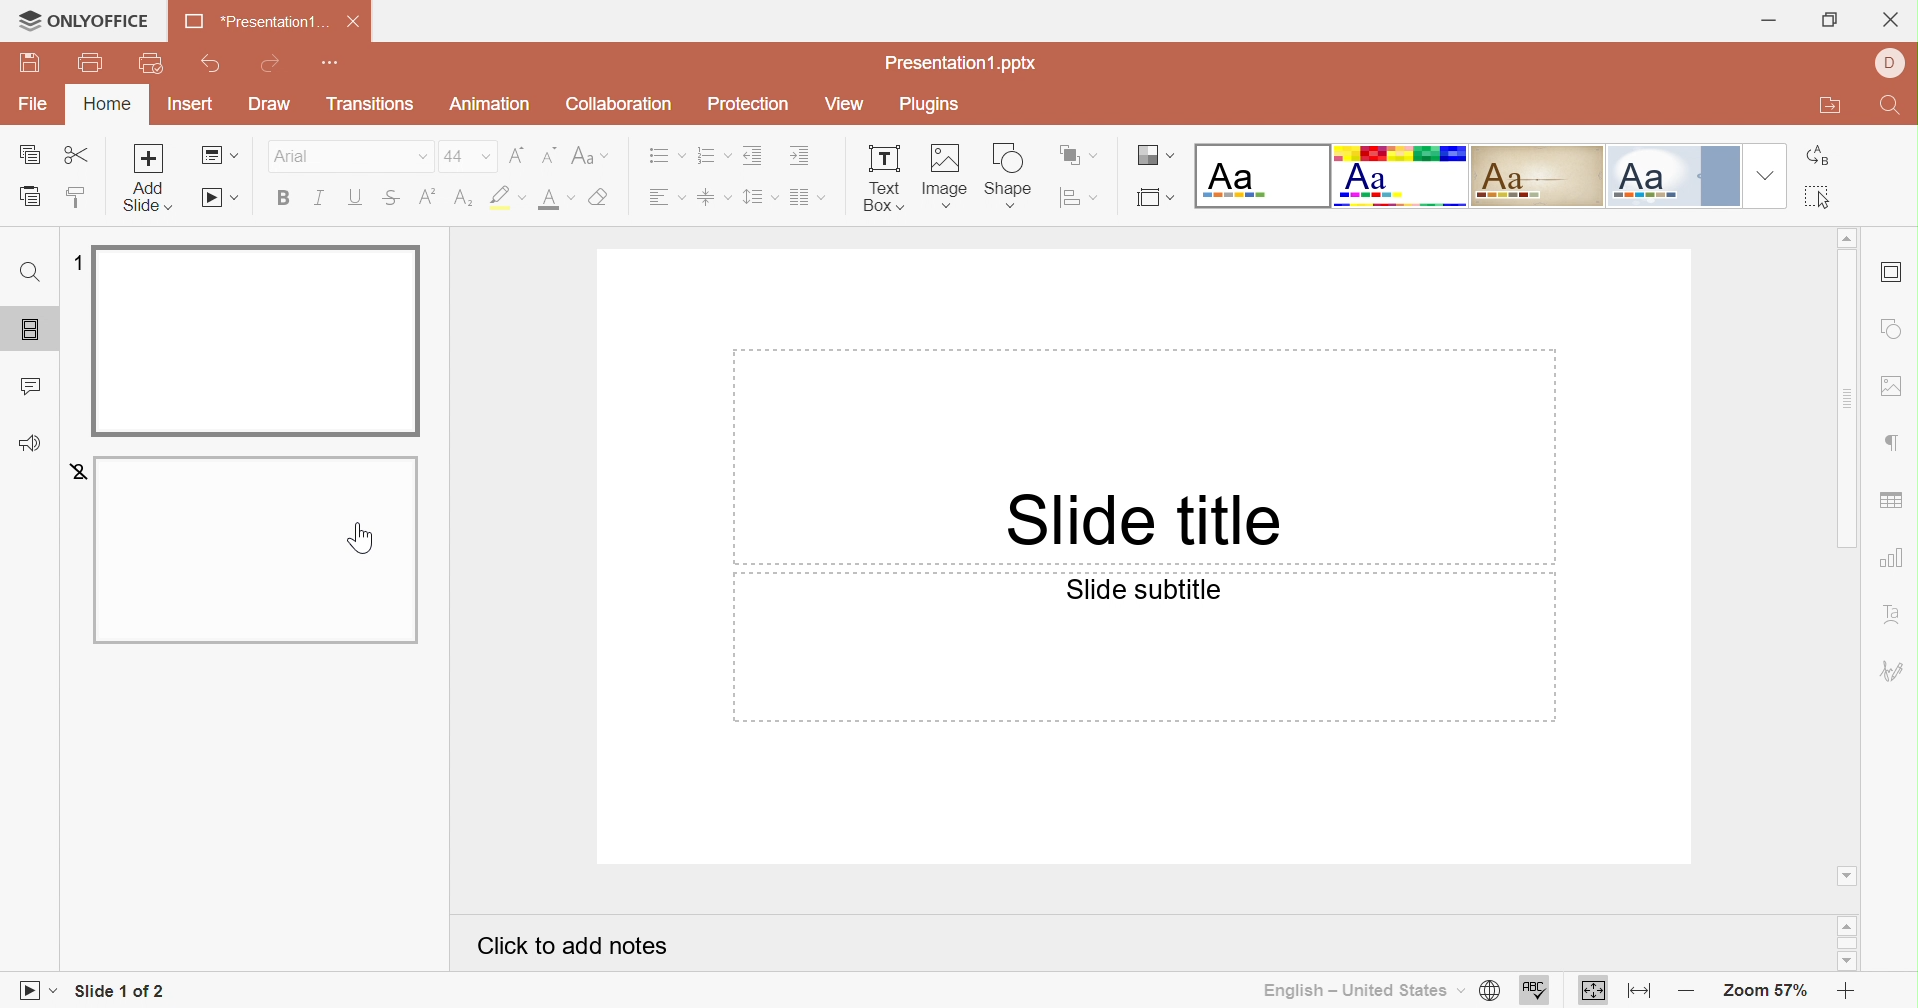 The height and width of the screenshot is (1008, 1918). Describe the element at coordinates (359, 197) in the screenshot. I see `Underline` at that location.